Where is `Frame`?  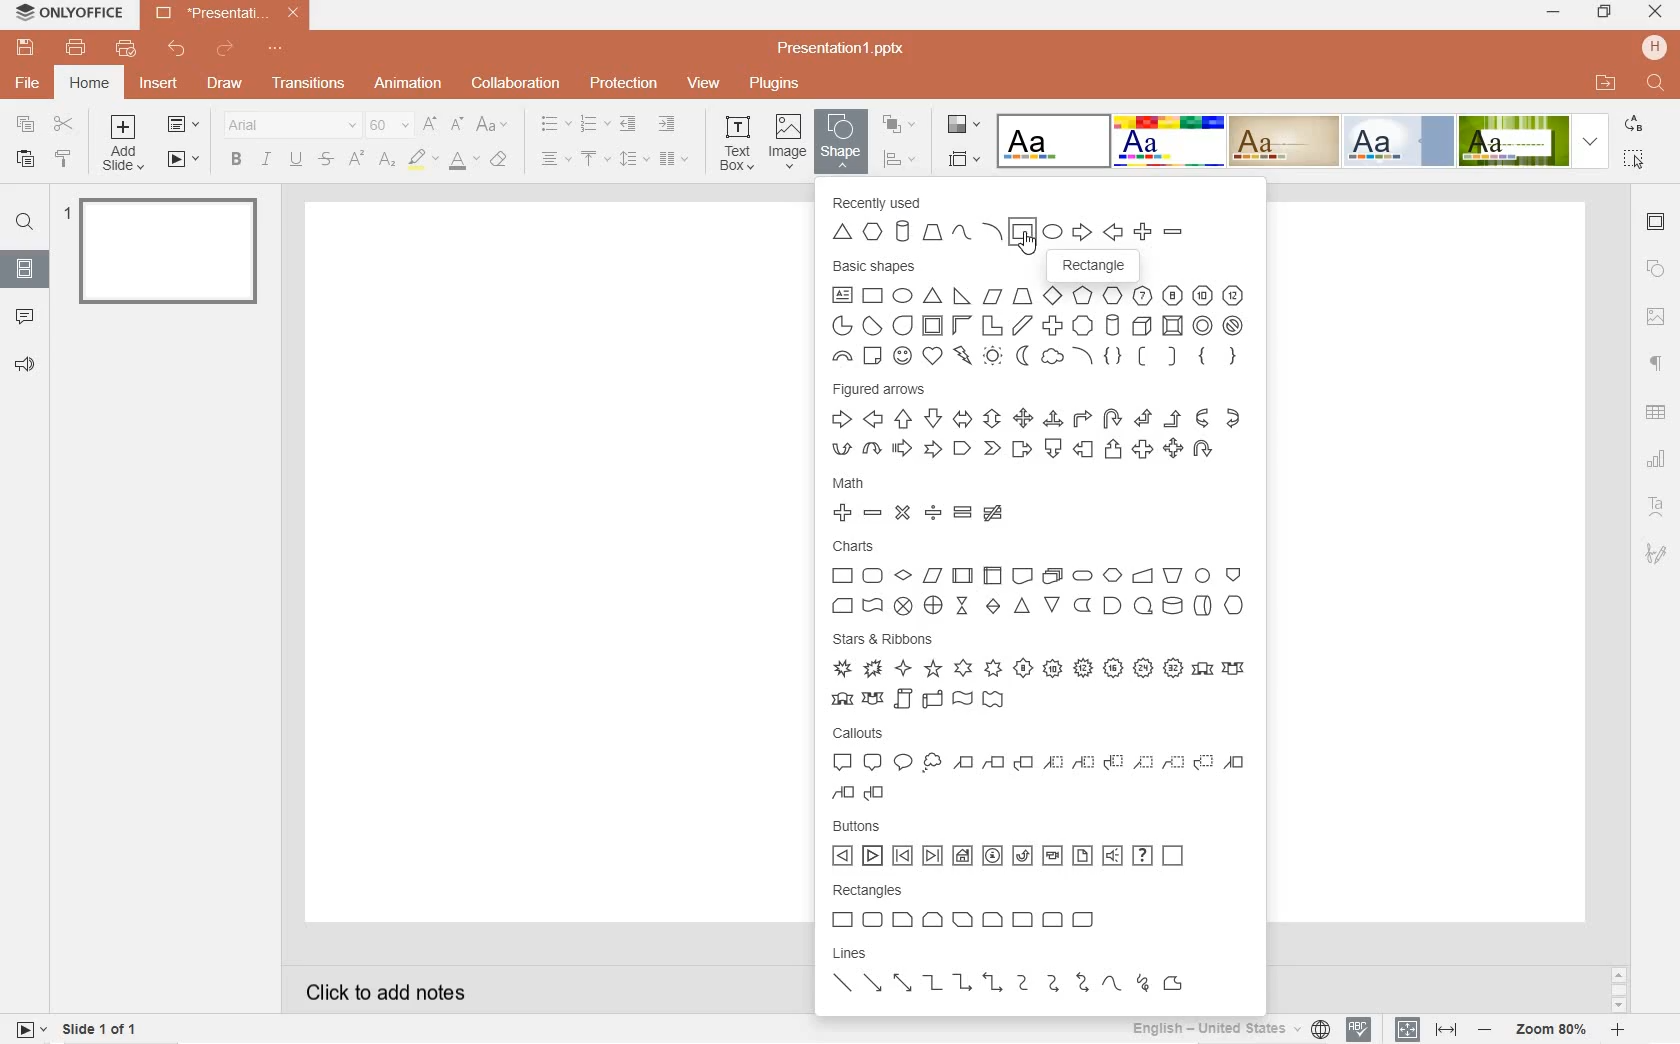 Frame is located at coordinates (933, 326).